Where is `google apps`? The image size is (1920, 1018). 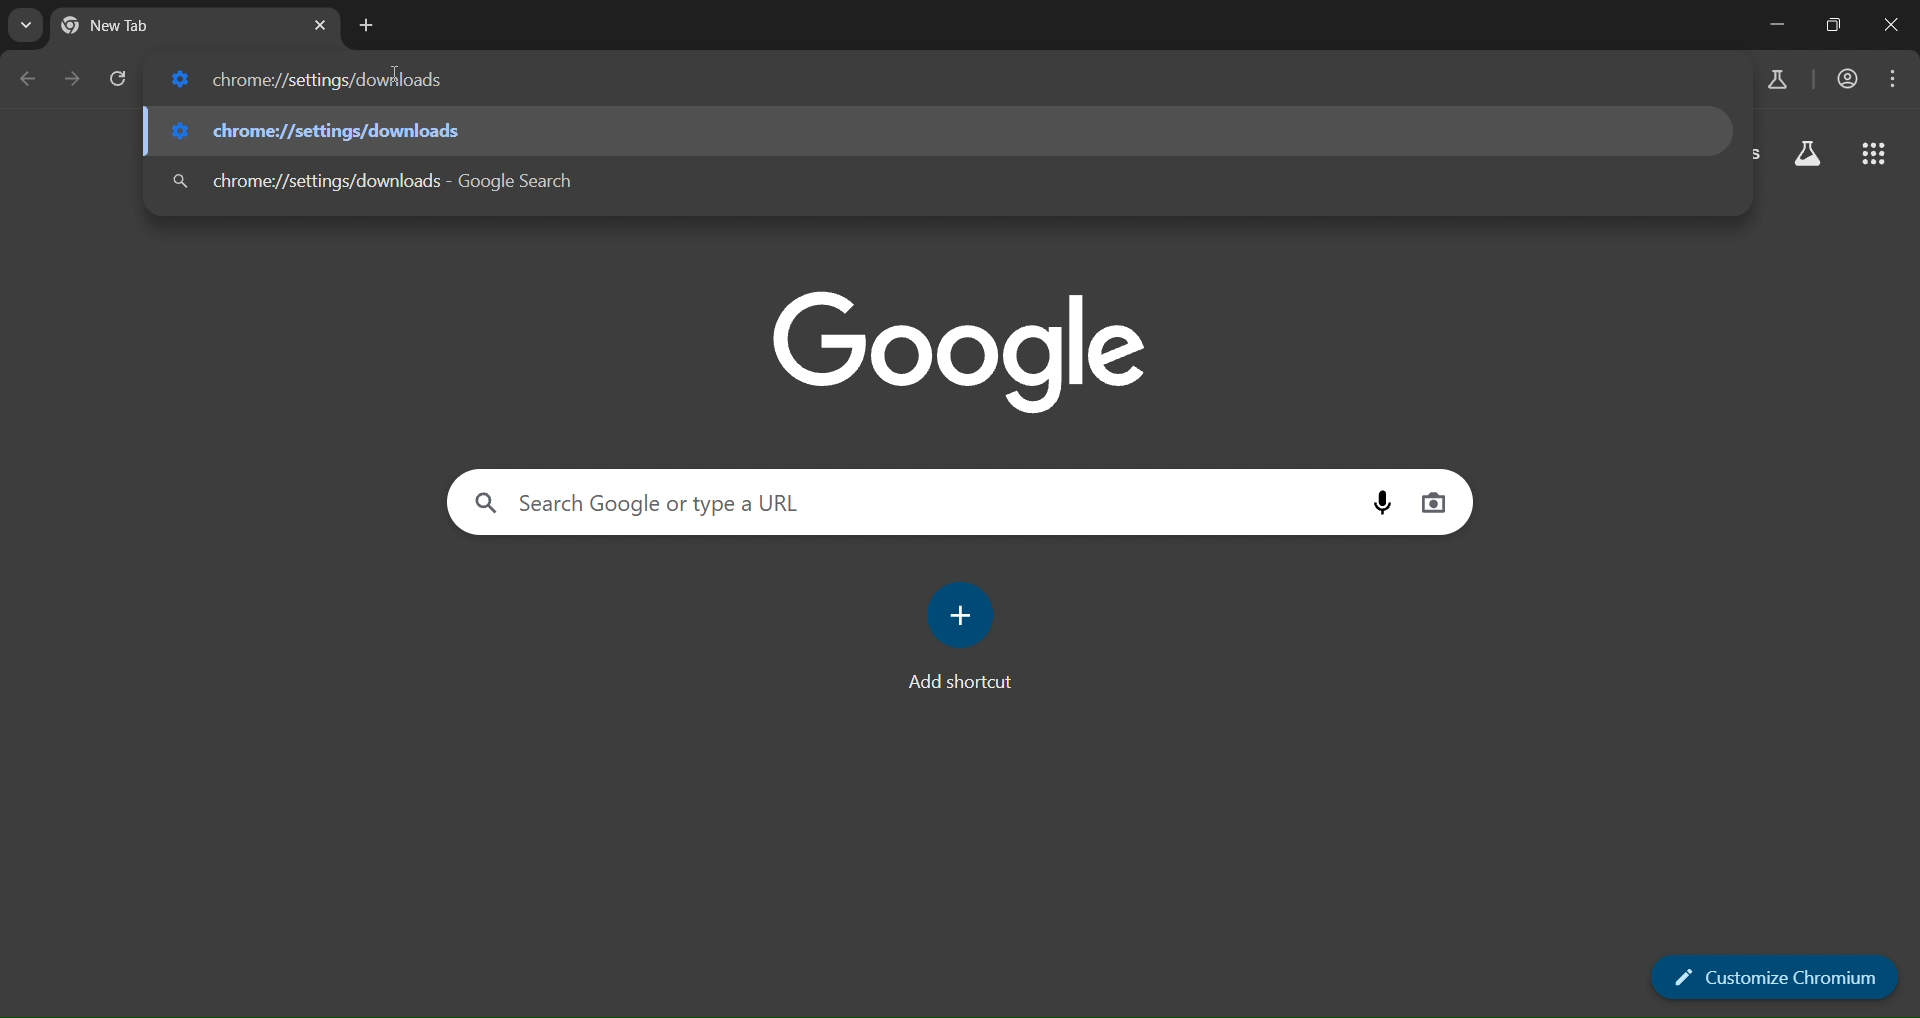 google apps is located at coordinates (1870, 154).